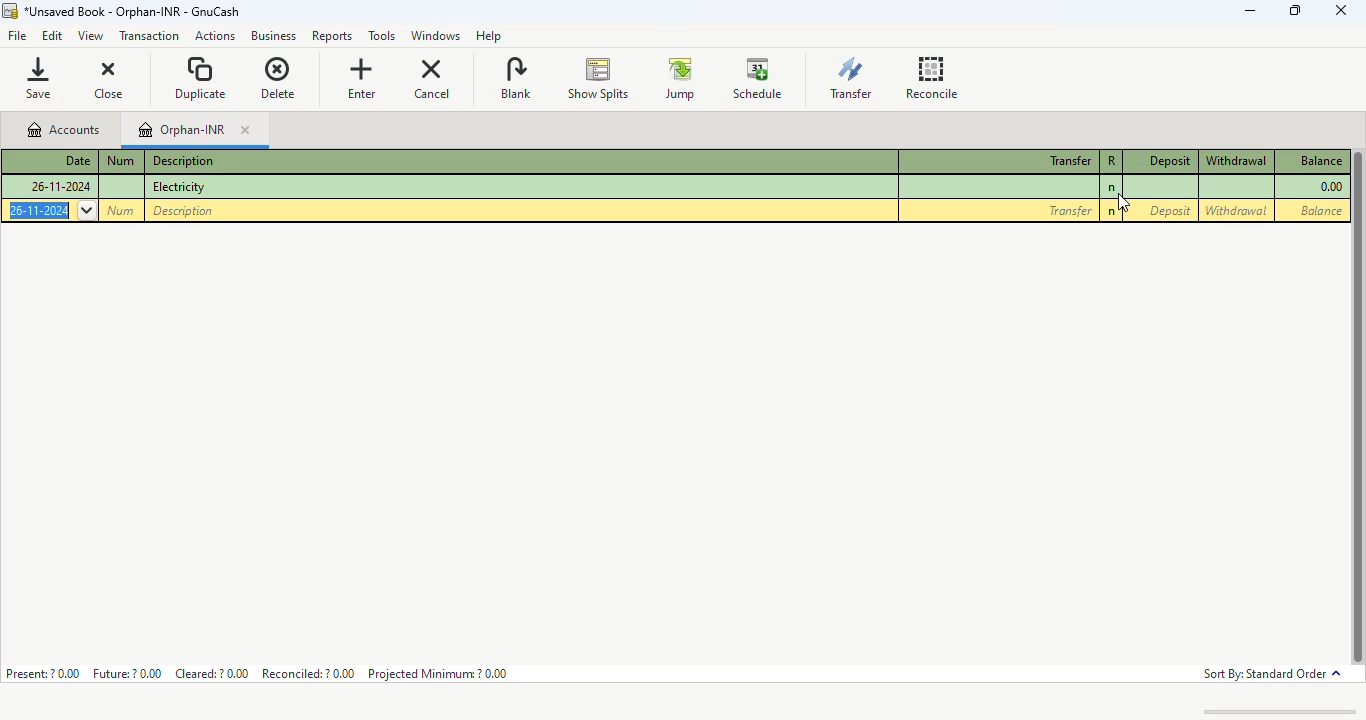  What do you see at coordinates (1329, 187) in the screenshot?
I see `0.00` at bounding box center [1329, 187].